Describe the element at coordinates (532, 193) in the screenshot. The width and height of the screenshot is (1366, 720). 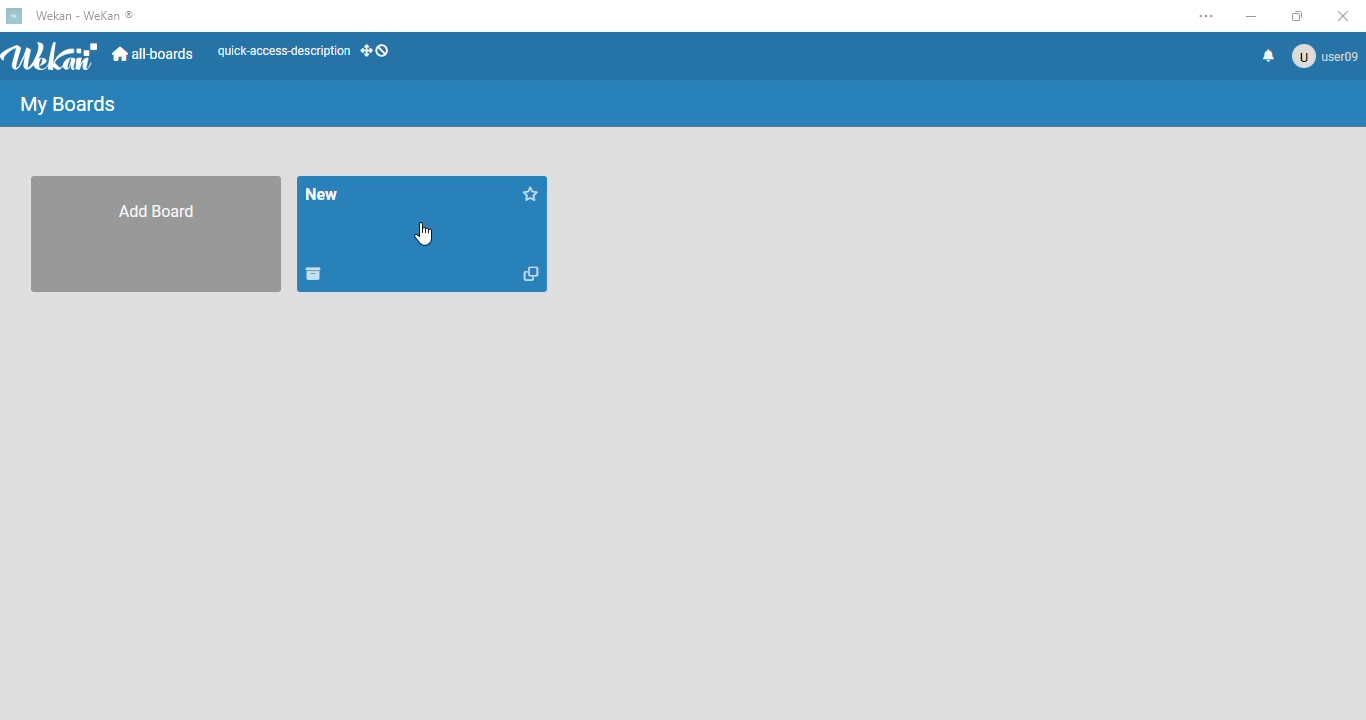
I see `click to star this board` at that location.